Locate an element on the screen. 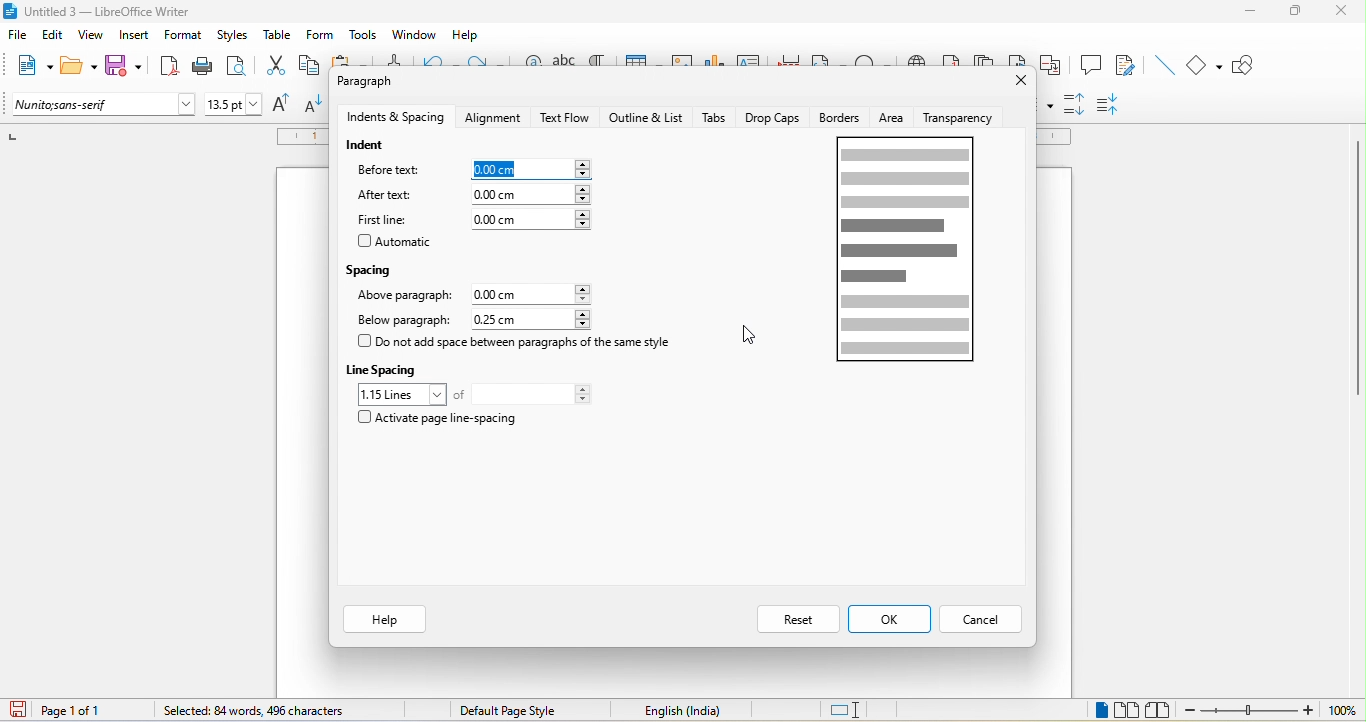  0.00 cm is located at coordinates (518, 168).